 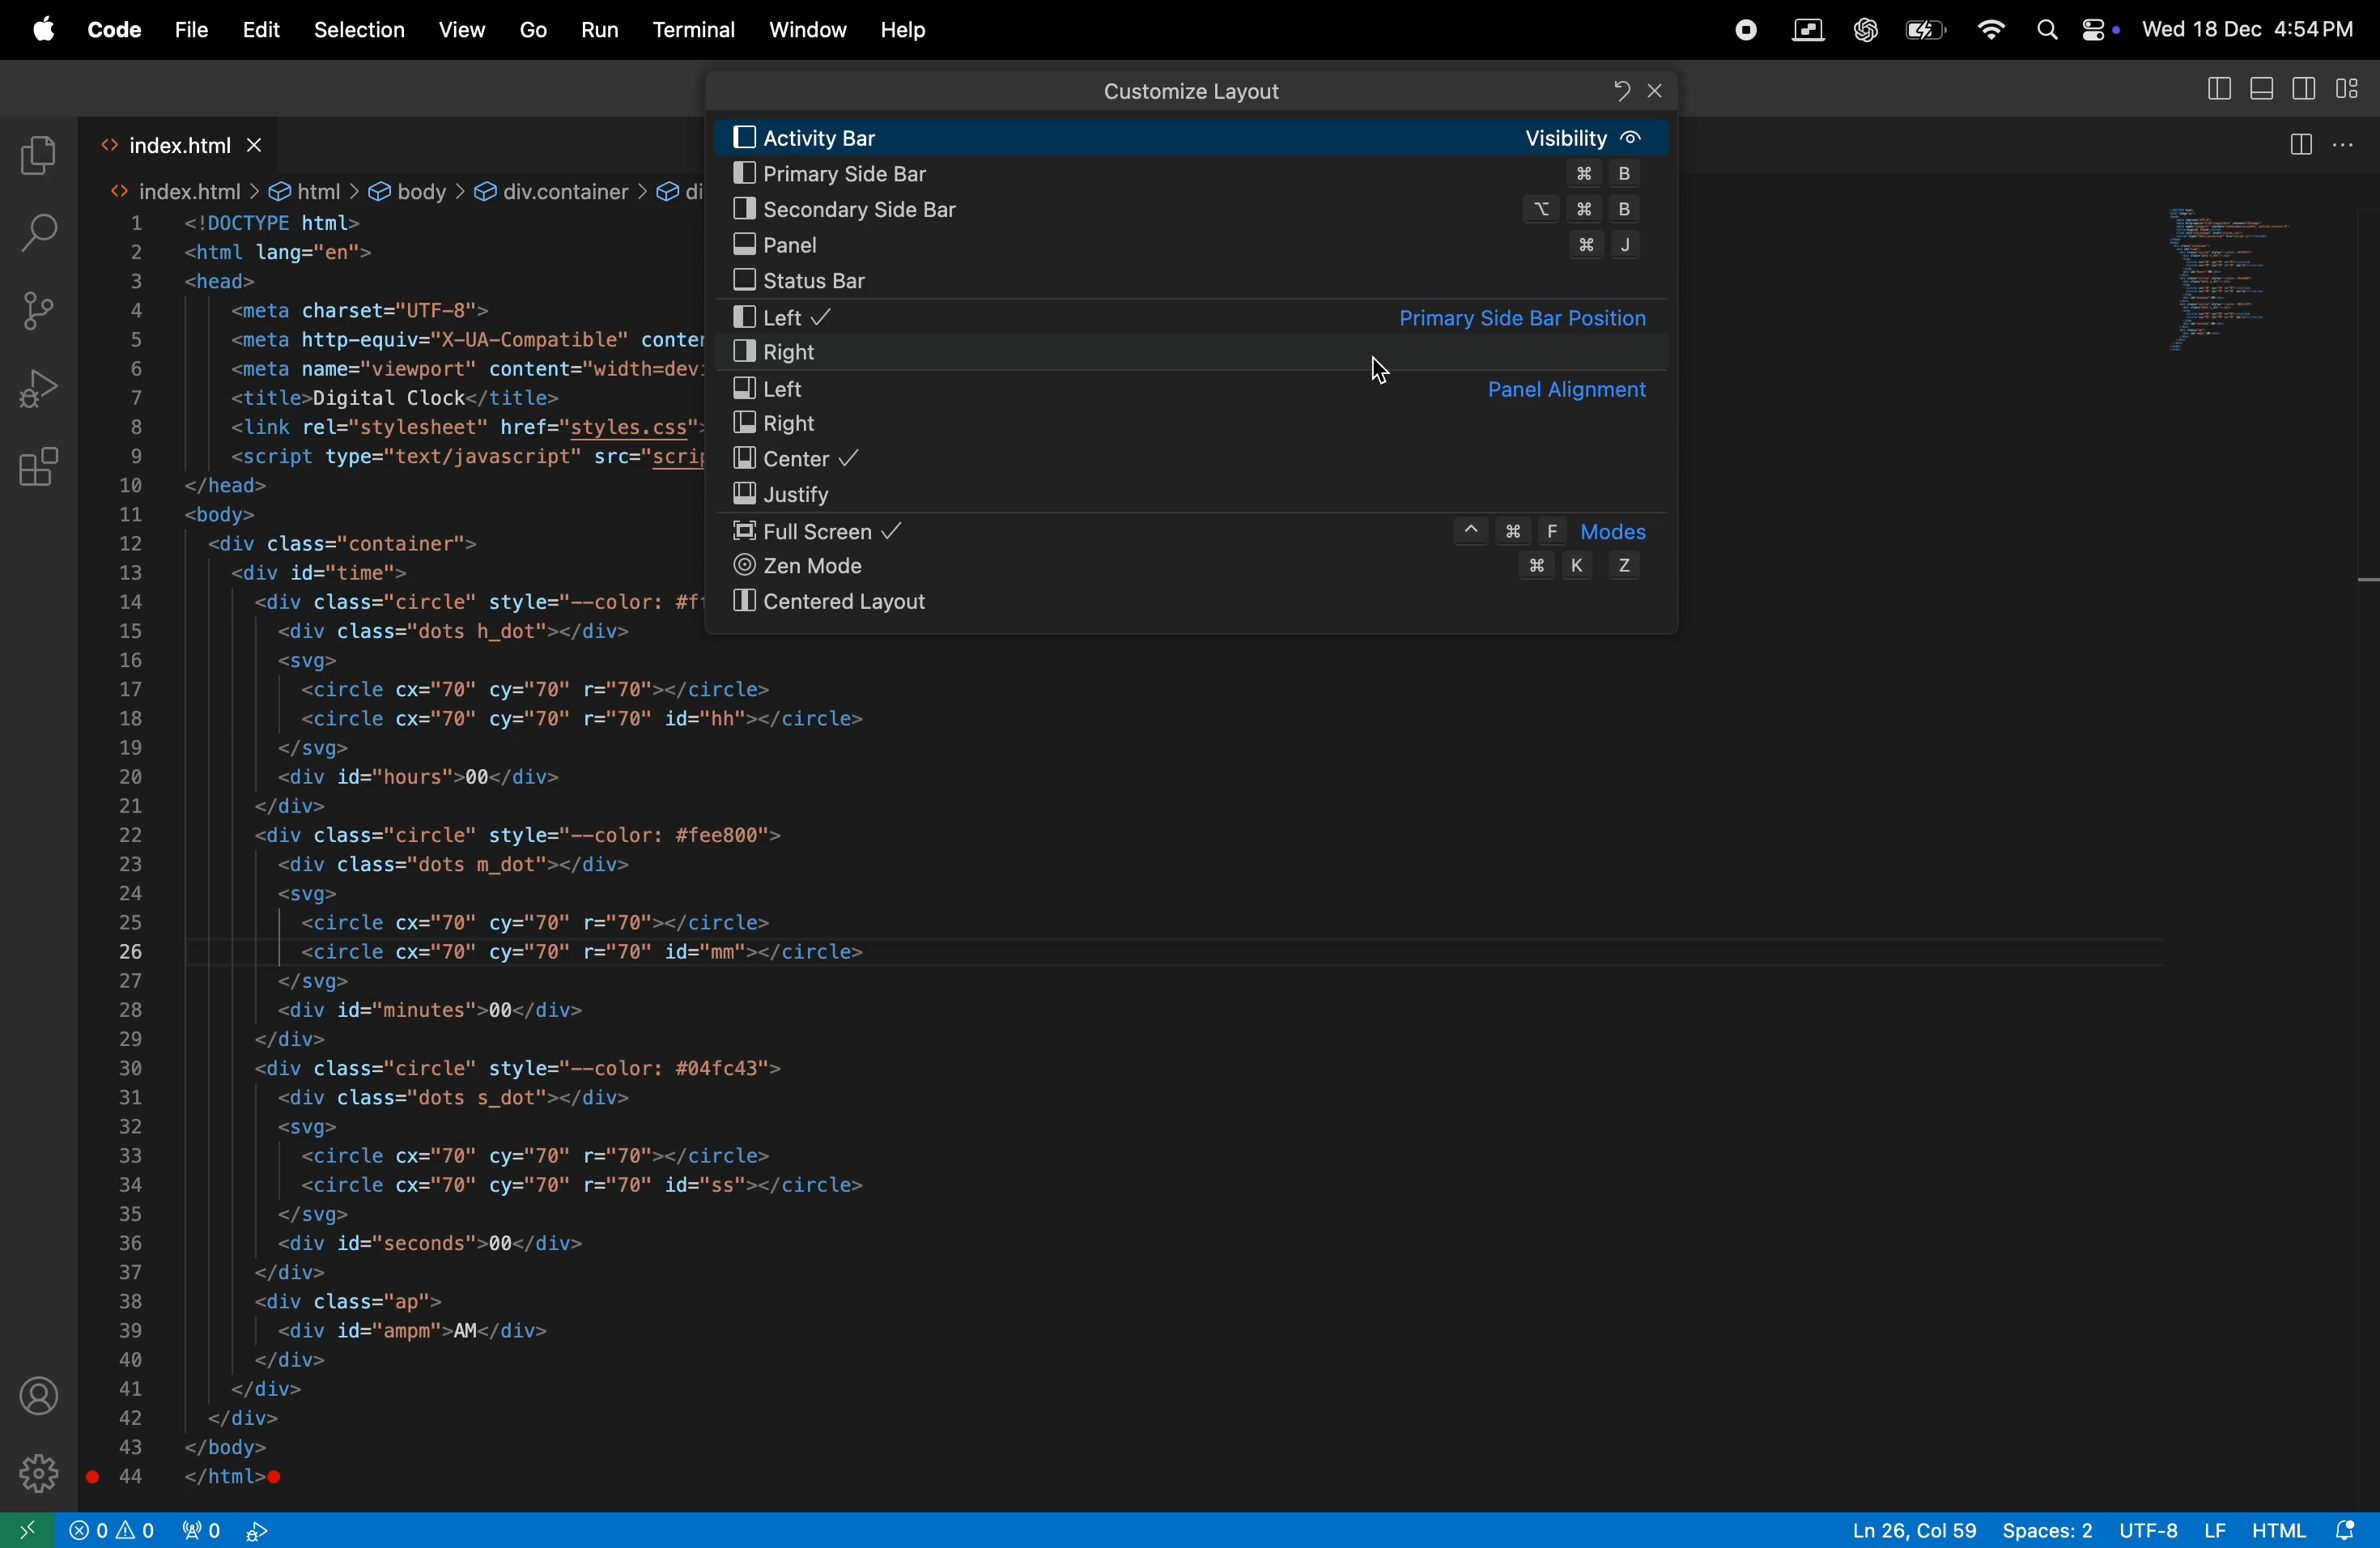 I want to click on options, so click(x=2346, y=142).